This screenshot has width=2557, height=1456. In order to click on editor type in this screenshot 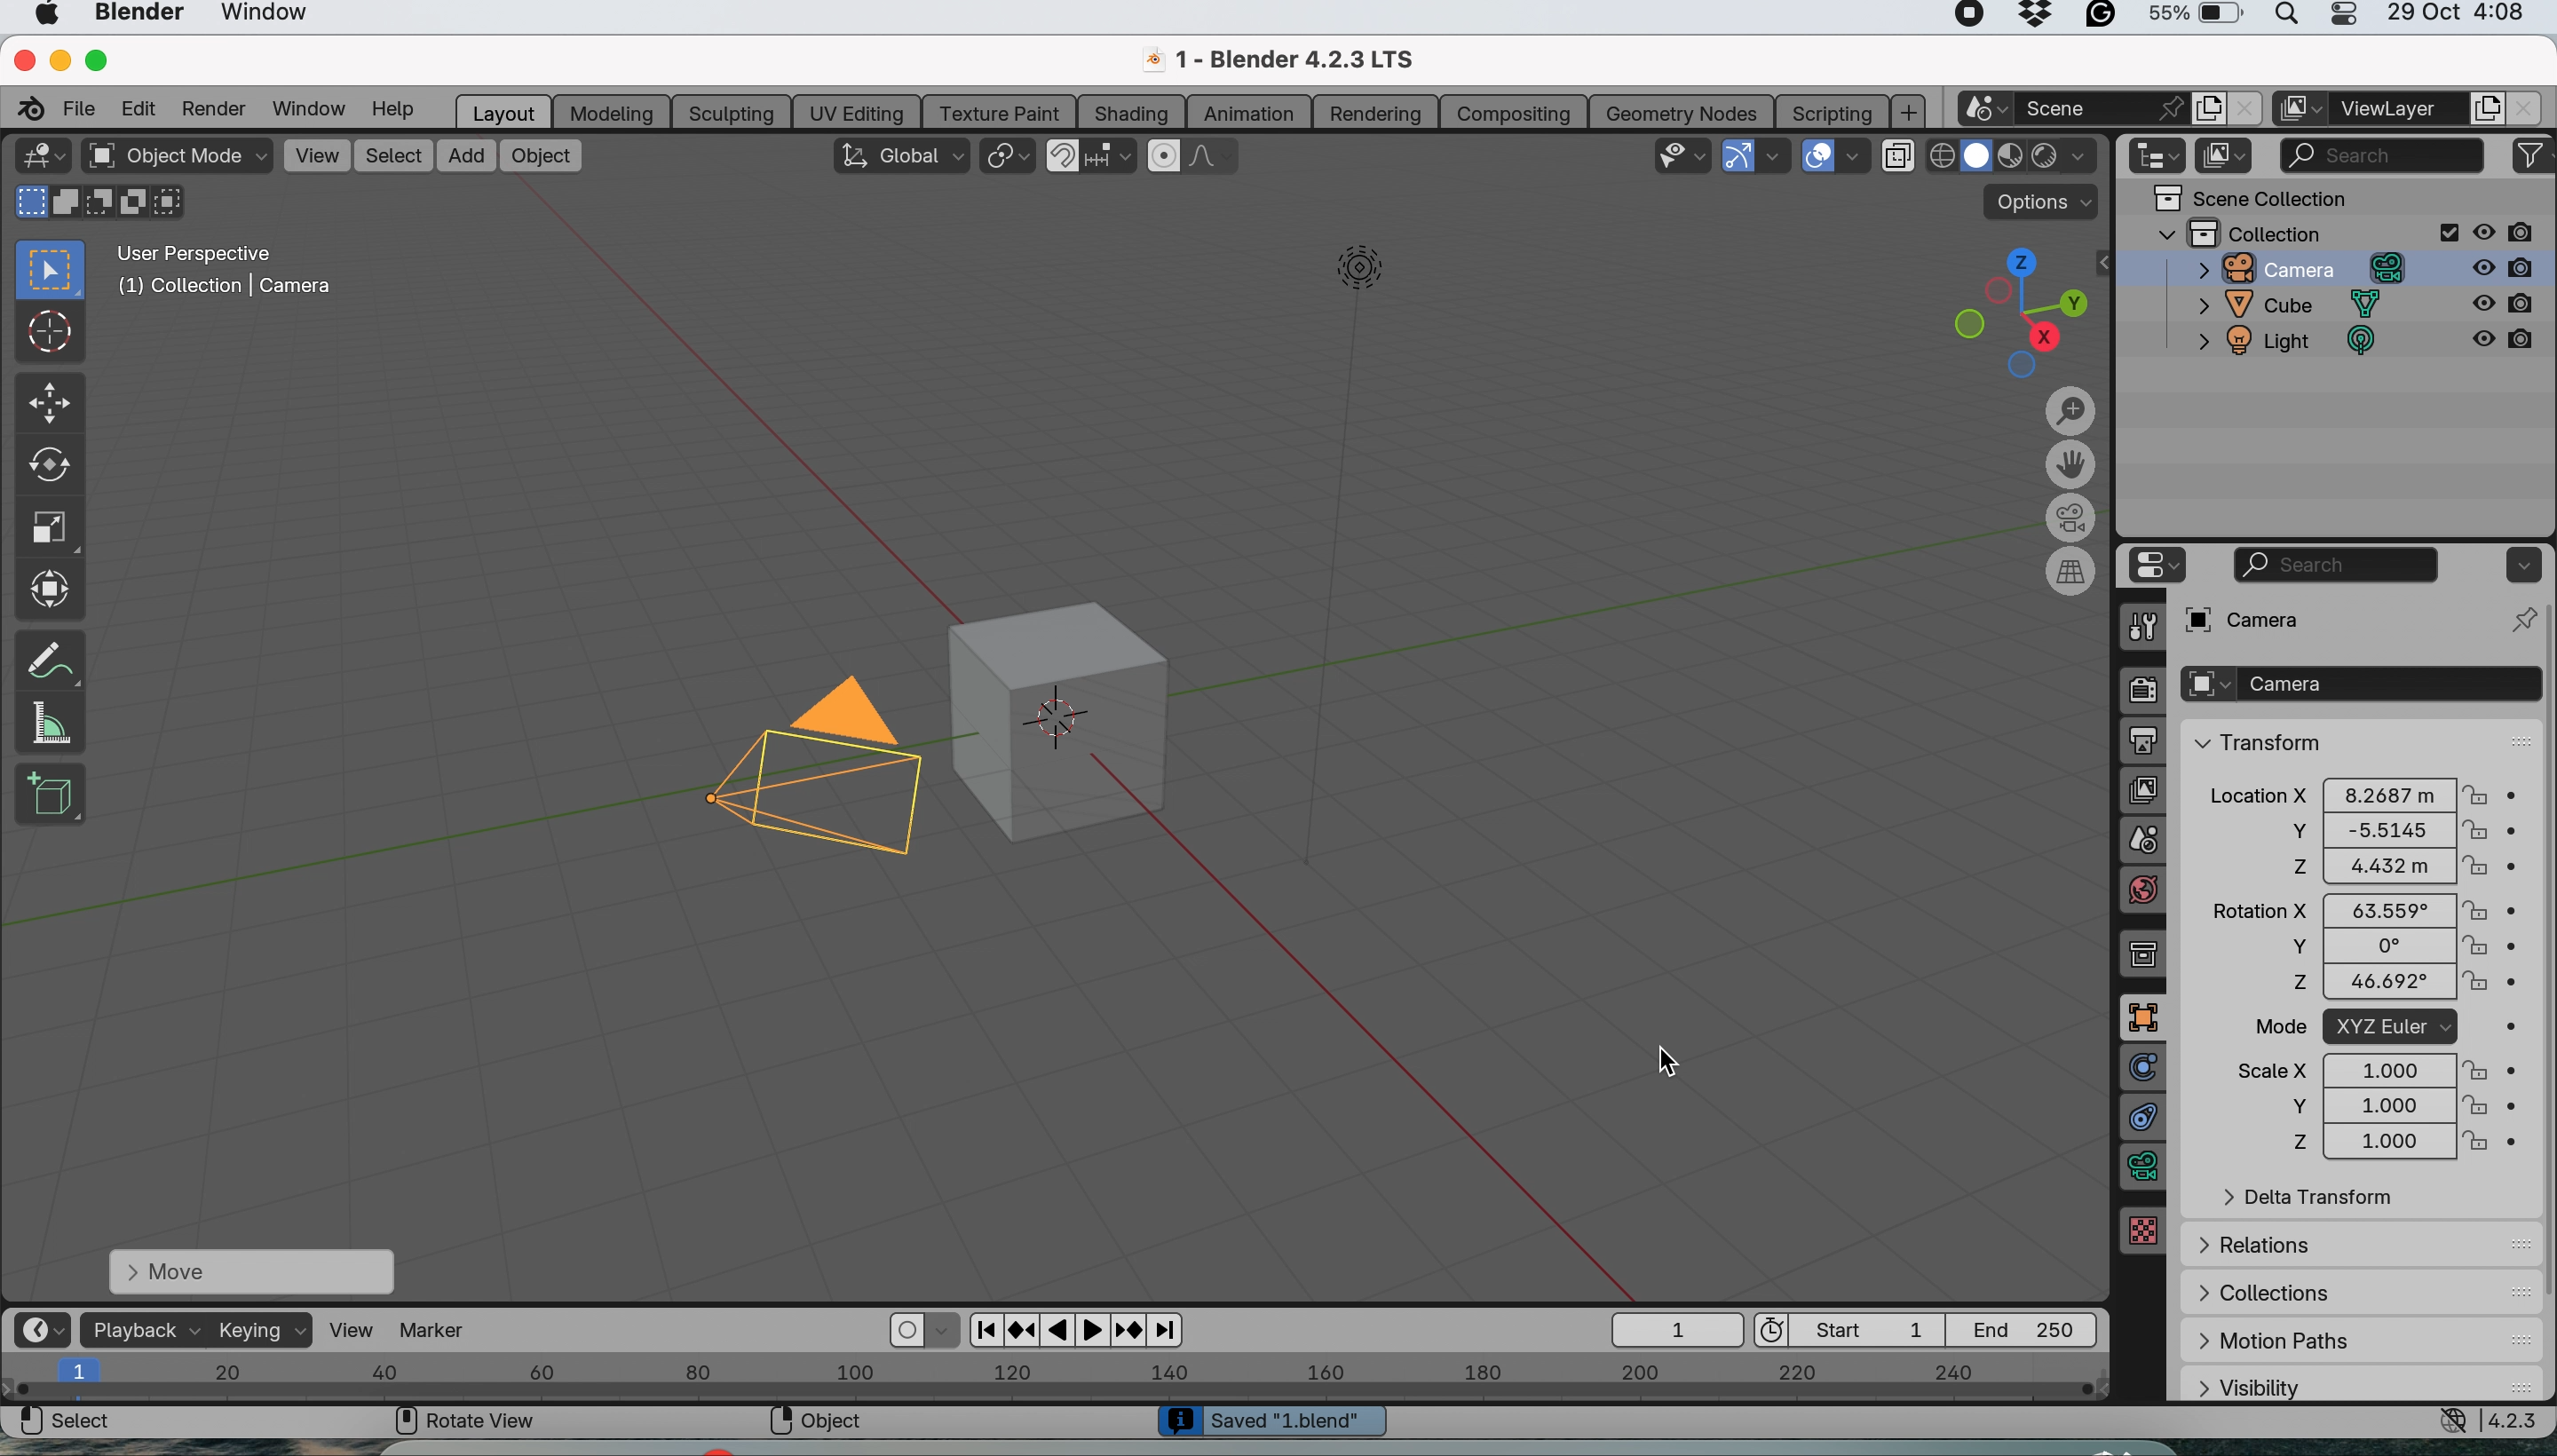, I will do `click(47, 1328)`.